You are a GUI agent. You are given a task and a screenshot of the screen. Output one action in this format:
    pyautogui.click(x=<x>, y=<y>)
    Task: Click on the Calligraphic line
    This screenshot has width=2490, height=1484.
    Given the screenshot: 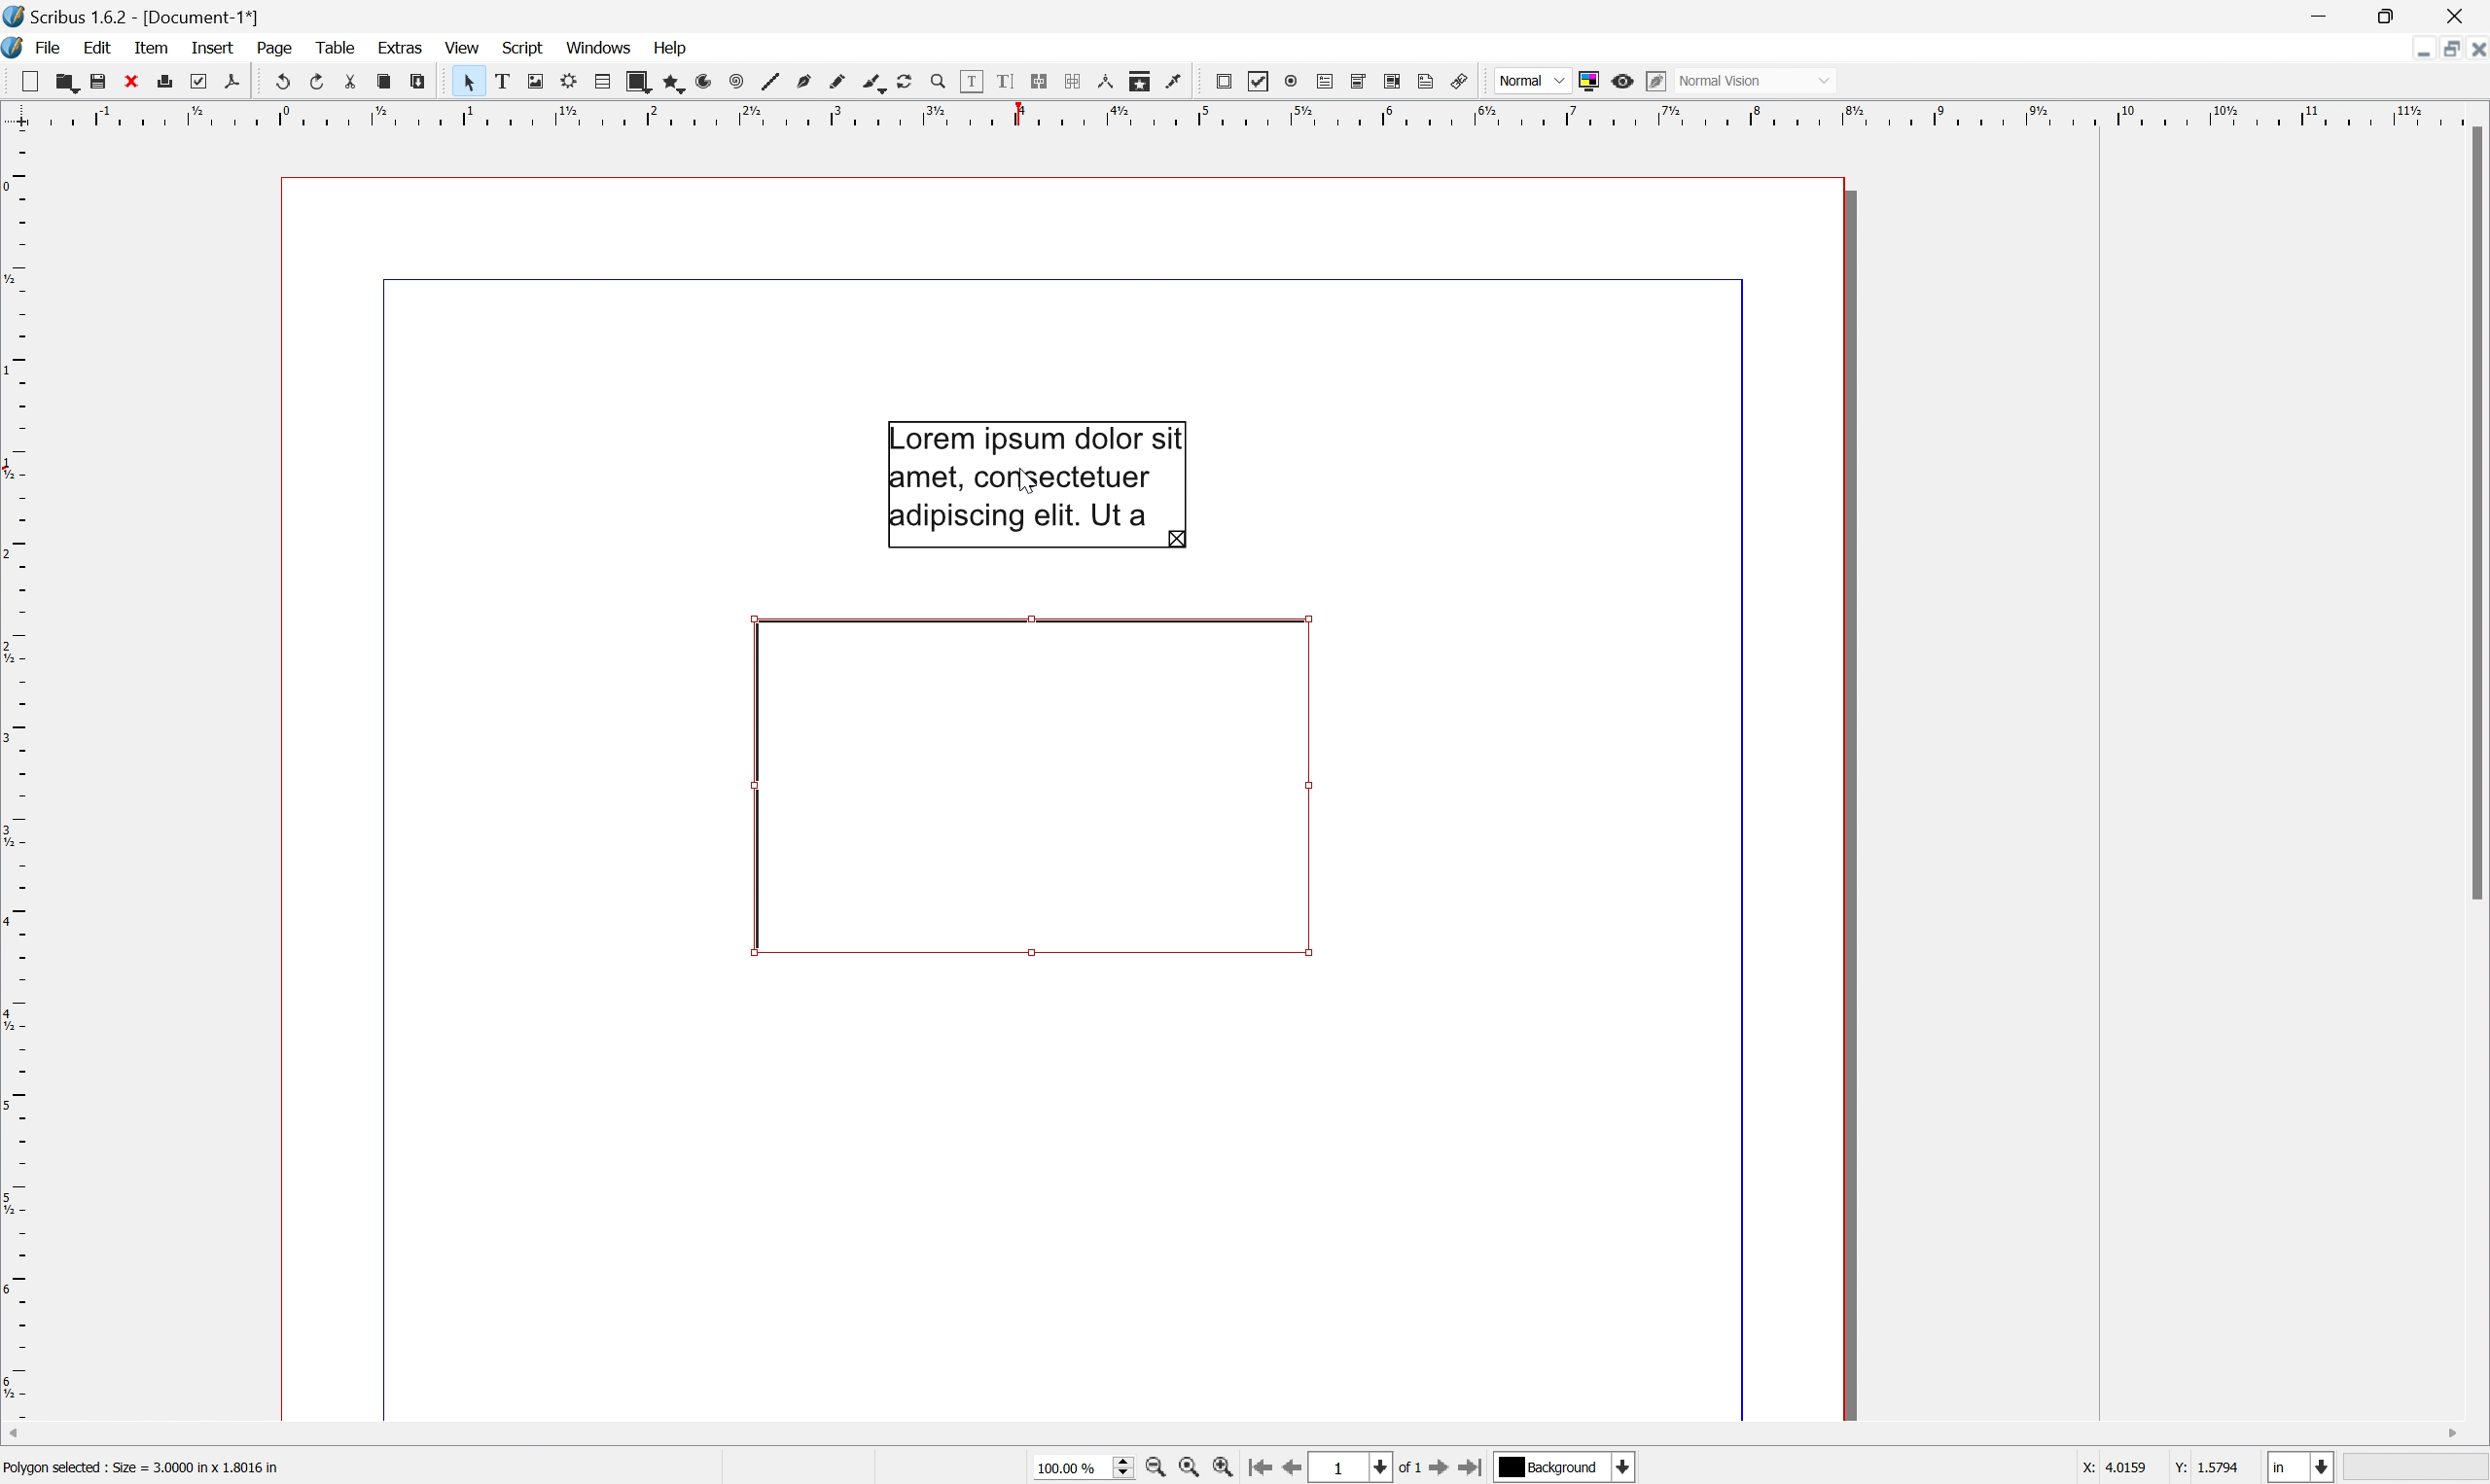 What is the action you would take?
    pyautogui.click(x=873, y=84)
    